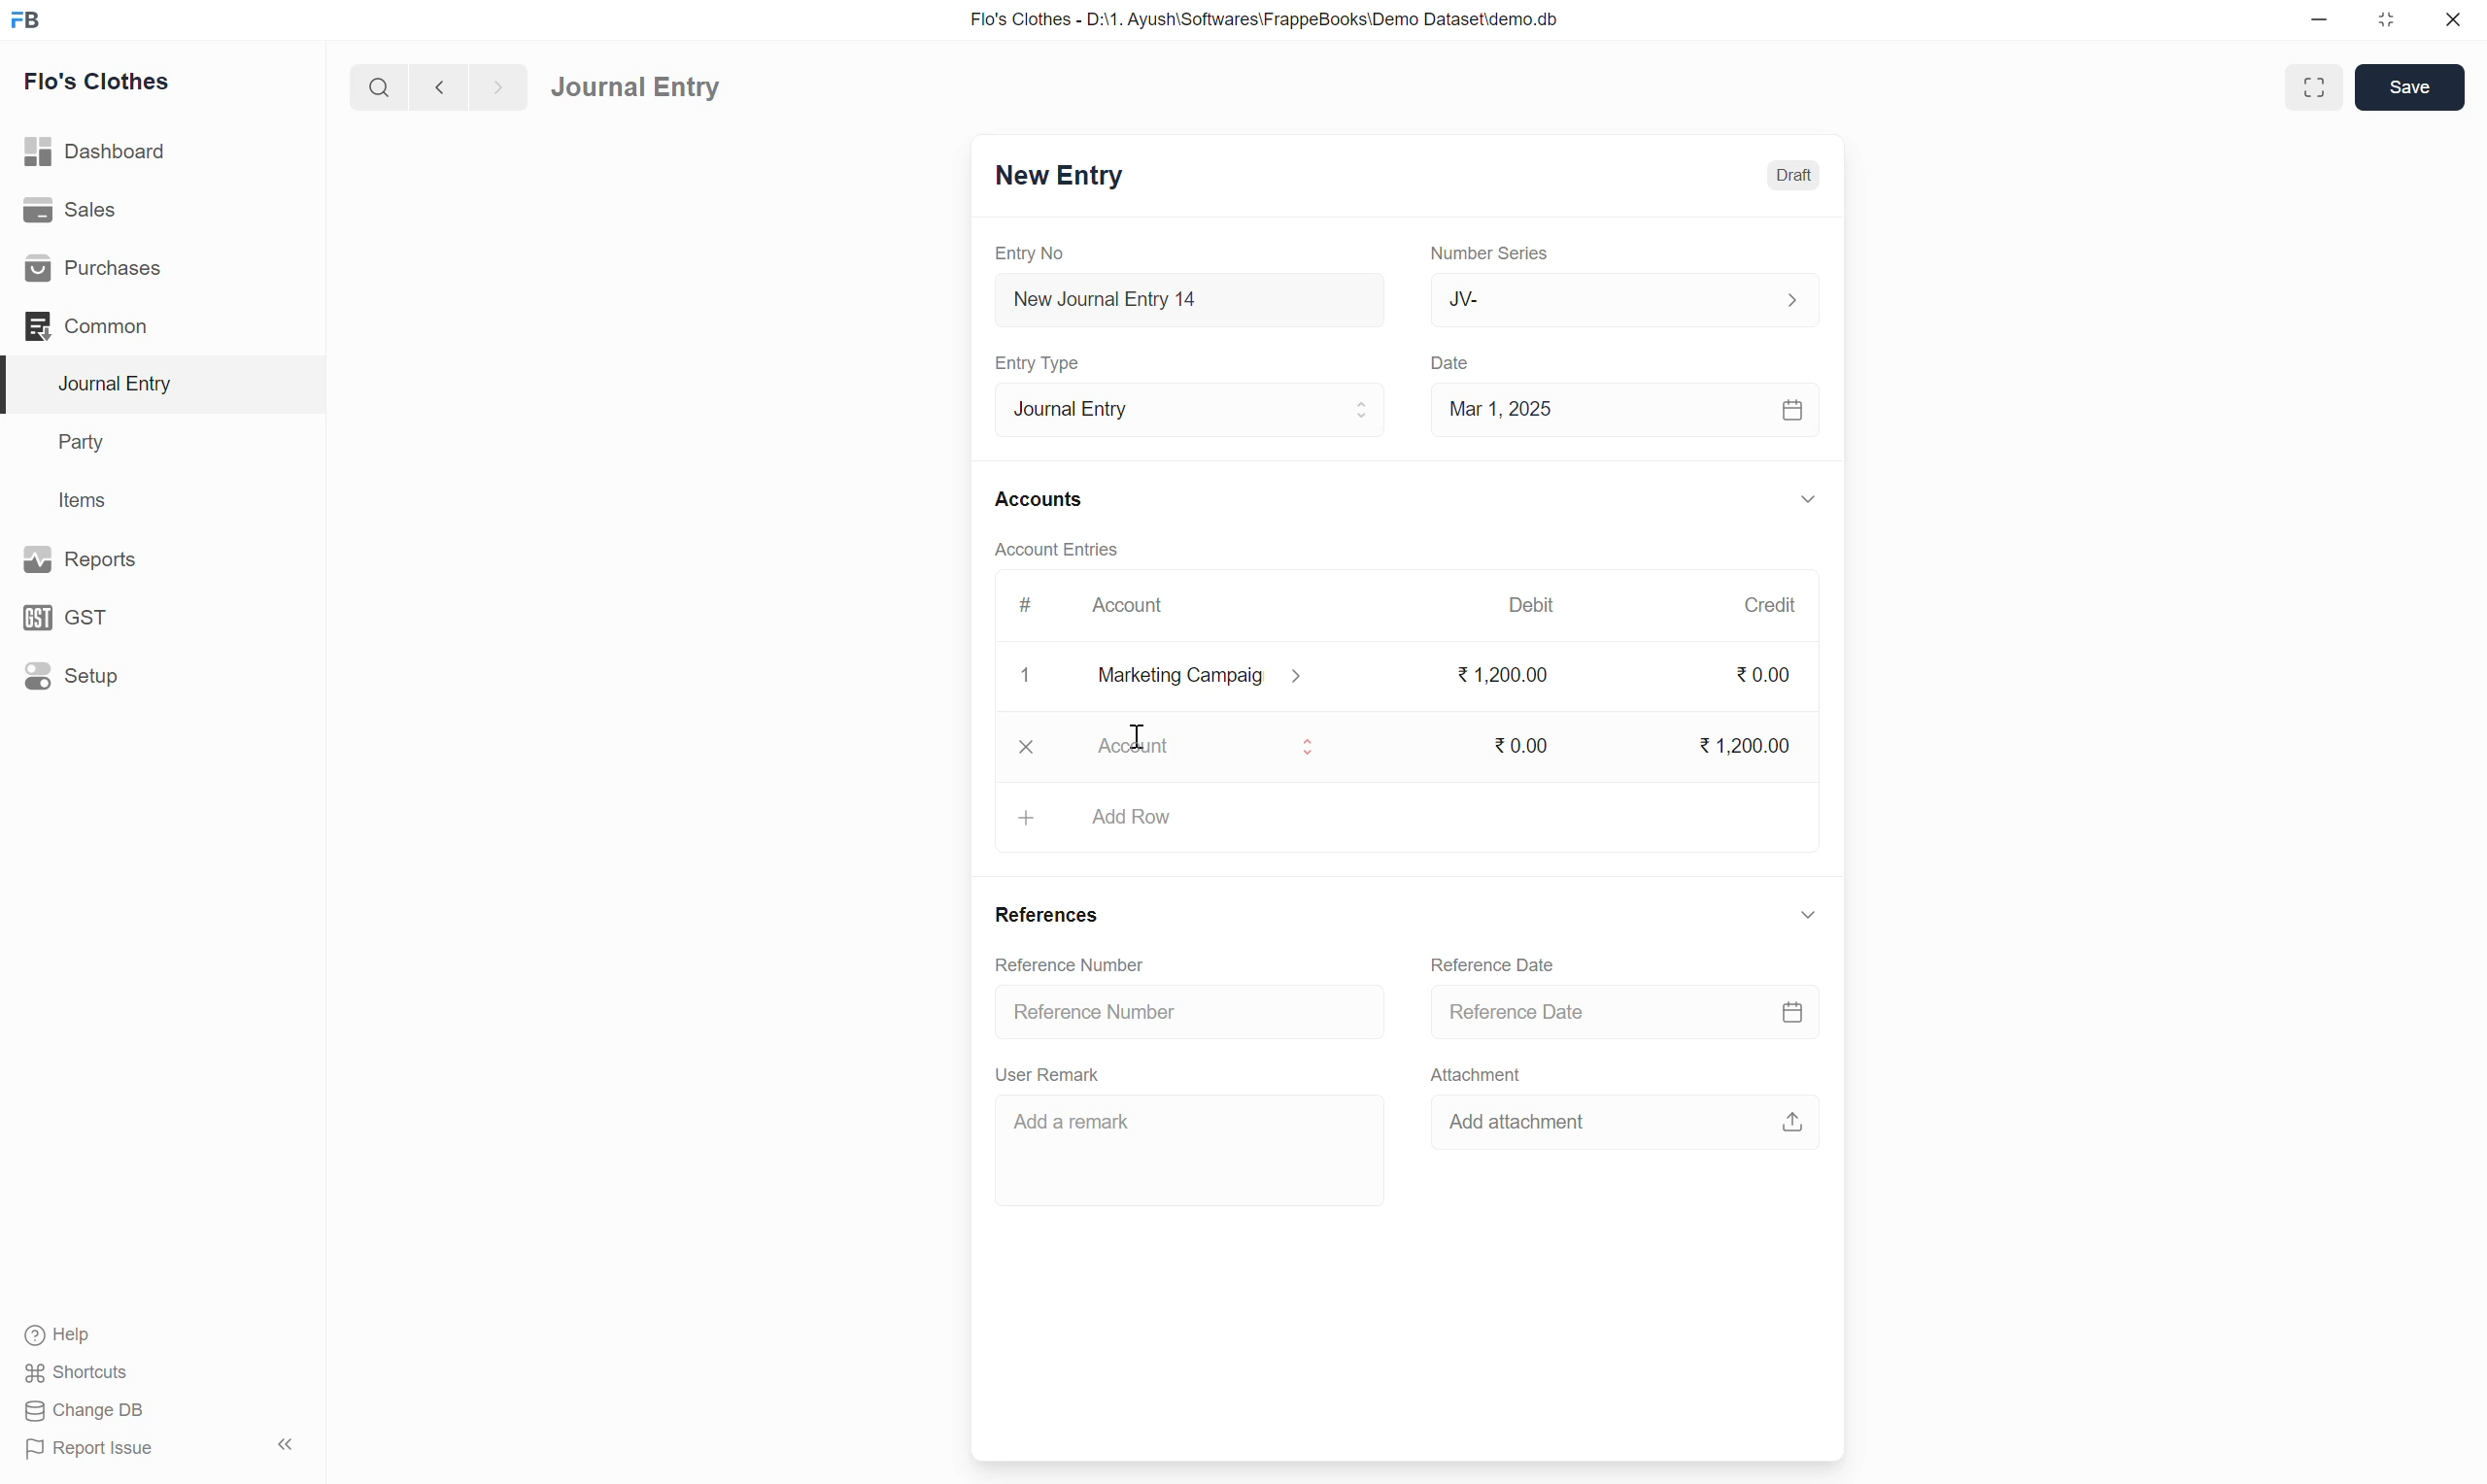 This screenshot has width=2487, height=1484. Describe the element at coordinates (1044, 363) in the screenshot. I see `Entry Type` at that location.